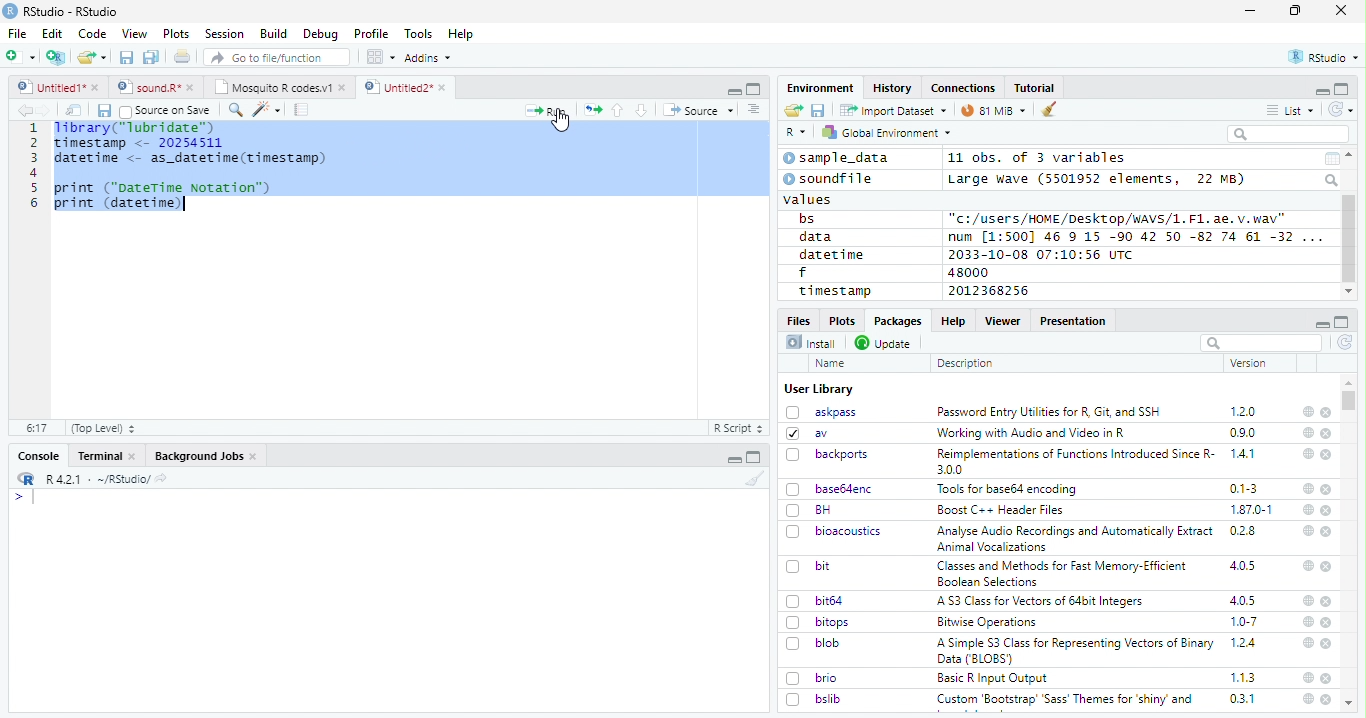  I want to click on Source, so click(698, 112).